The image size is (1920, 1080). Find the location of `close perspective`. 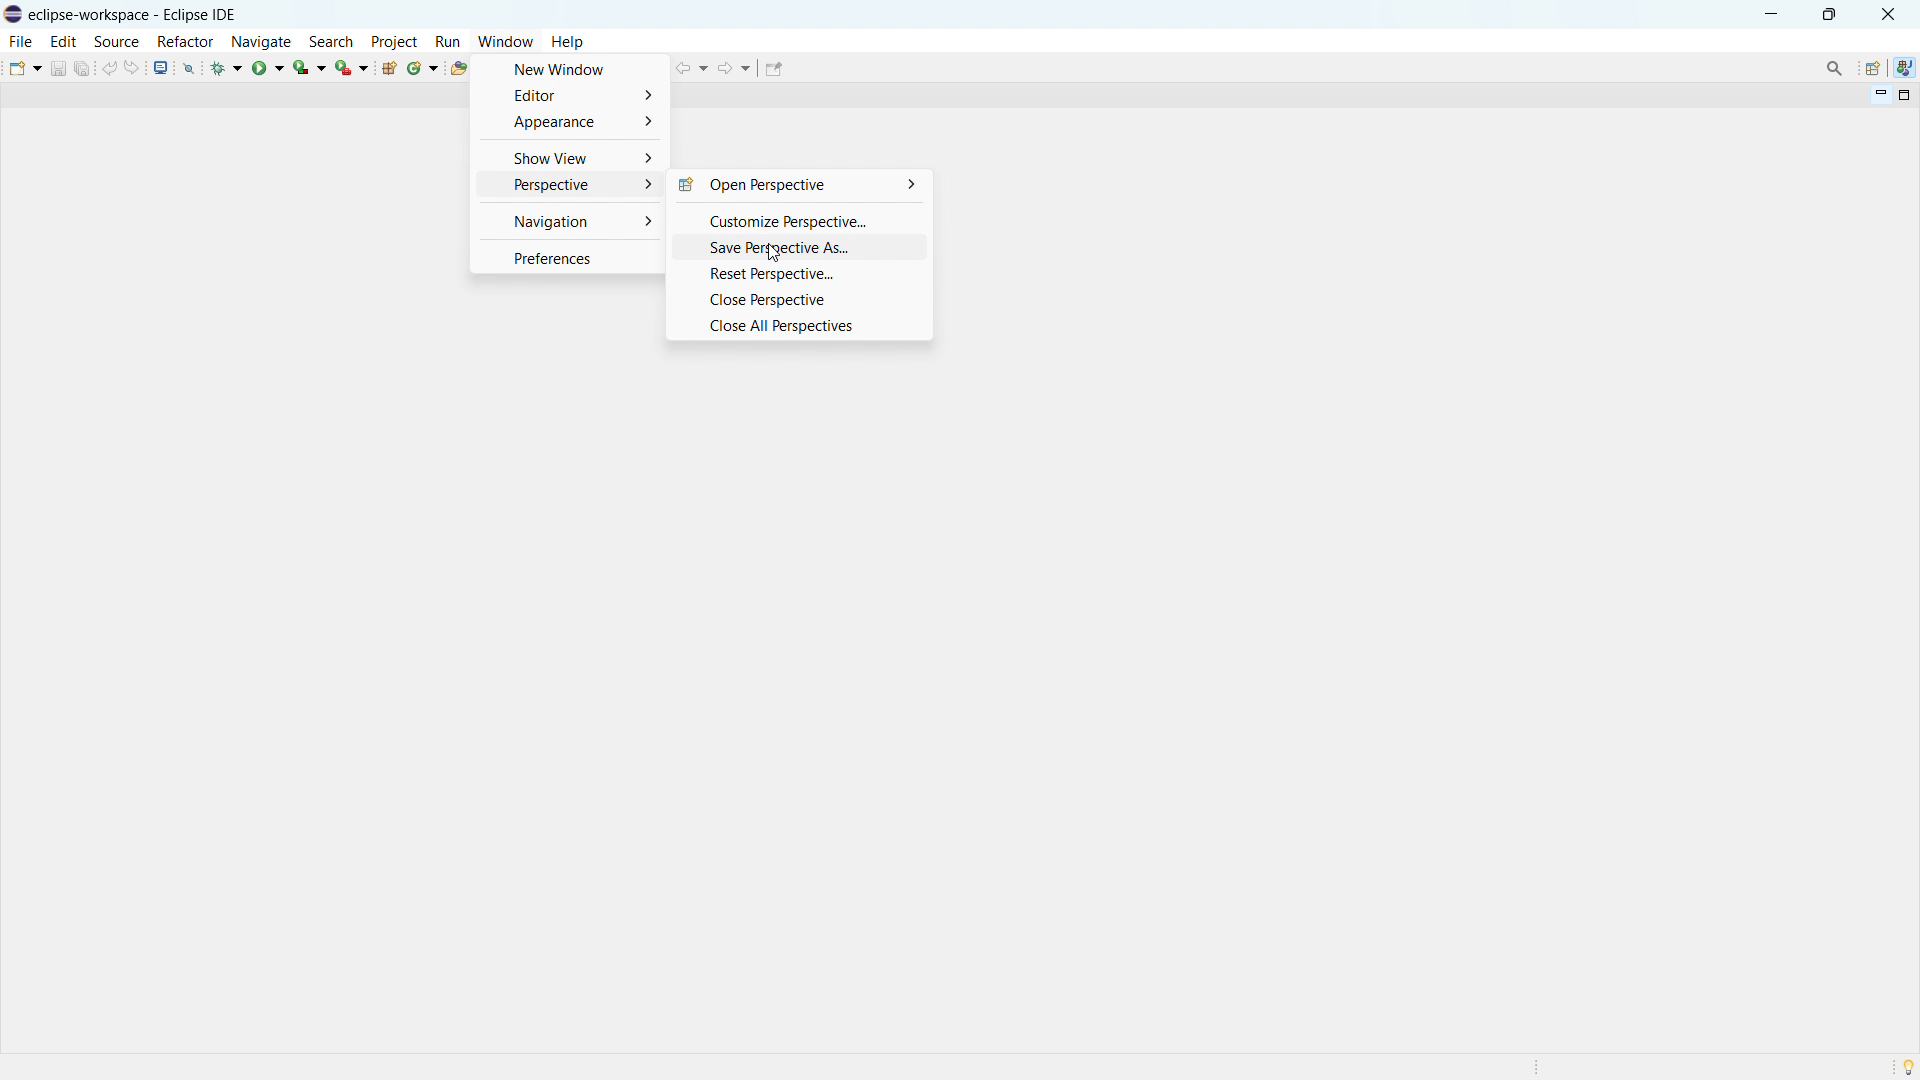

close perspective is located at coordinates (799, 300).